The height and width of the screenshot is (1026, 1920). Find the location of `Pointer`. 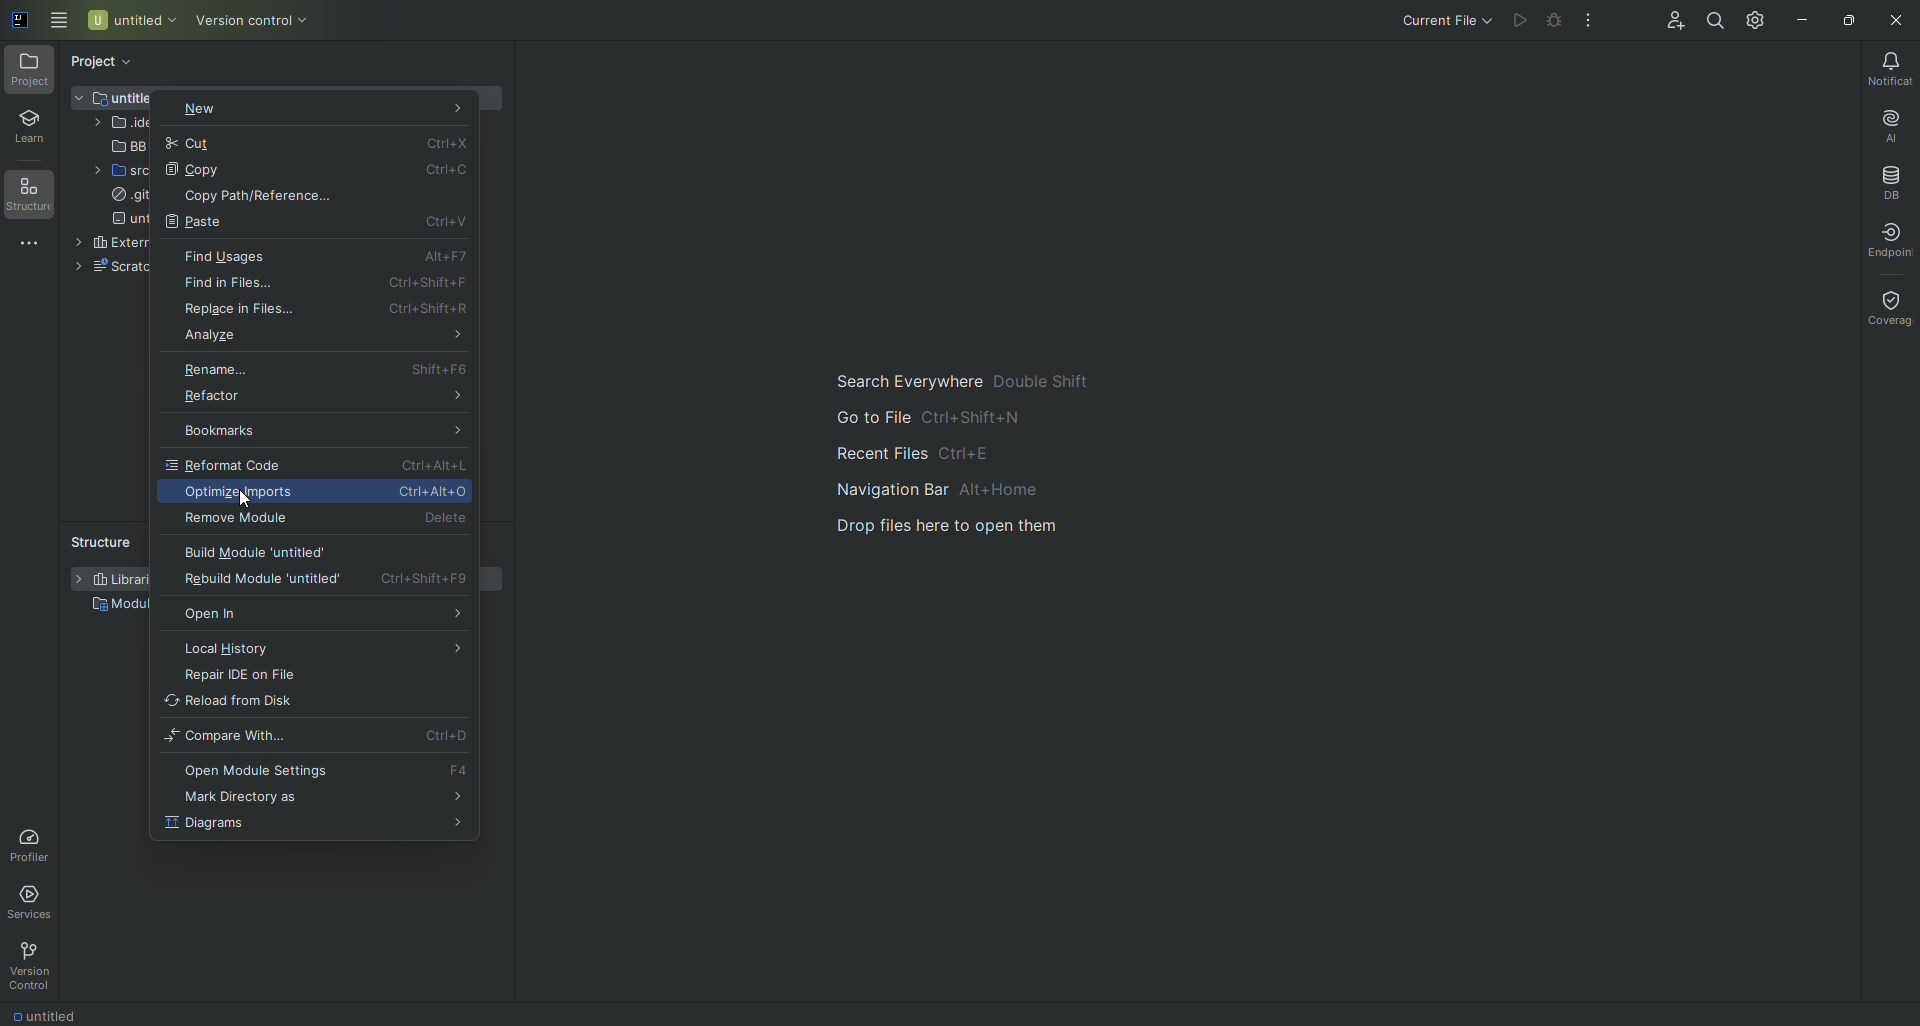

Pointer is located at coordinates (251, 501).